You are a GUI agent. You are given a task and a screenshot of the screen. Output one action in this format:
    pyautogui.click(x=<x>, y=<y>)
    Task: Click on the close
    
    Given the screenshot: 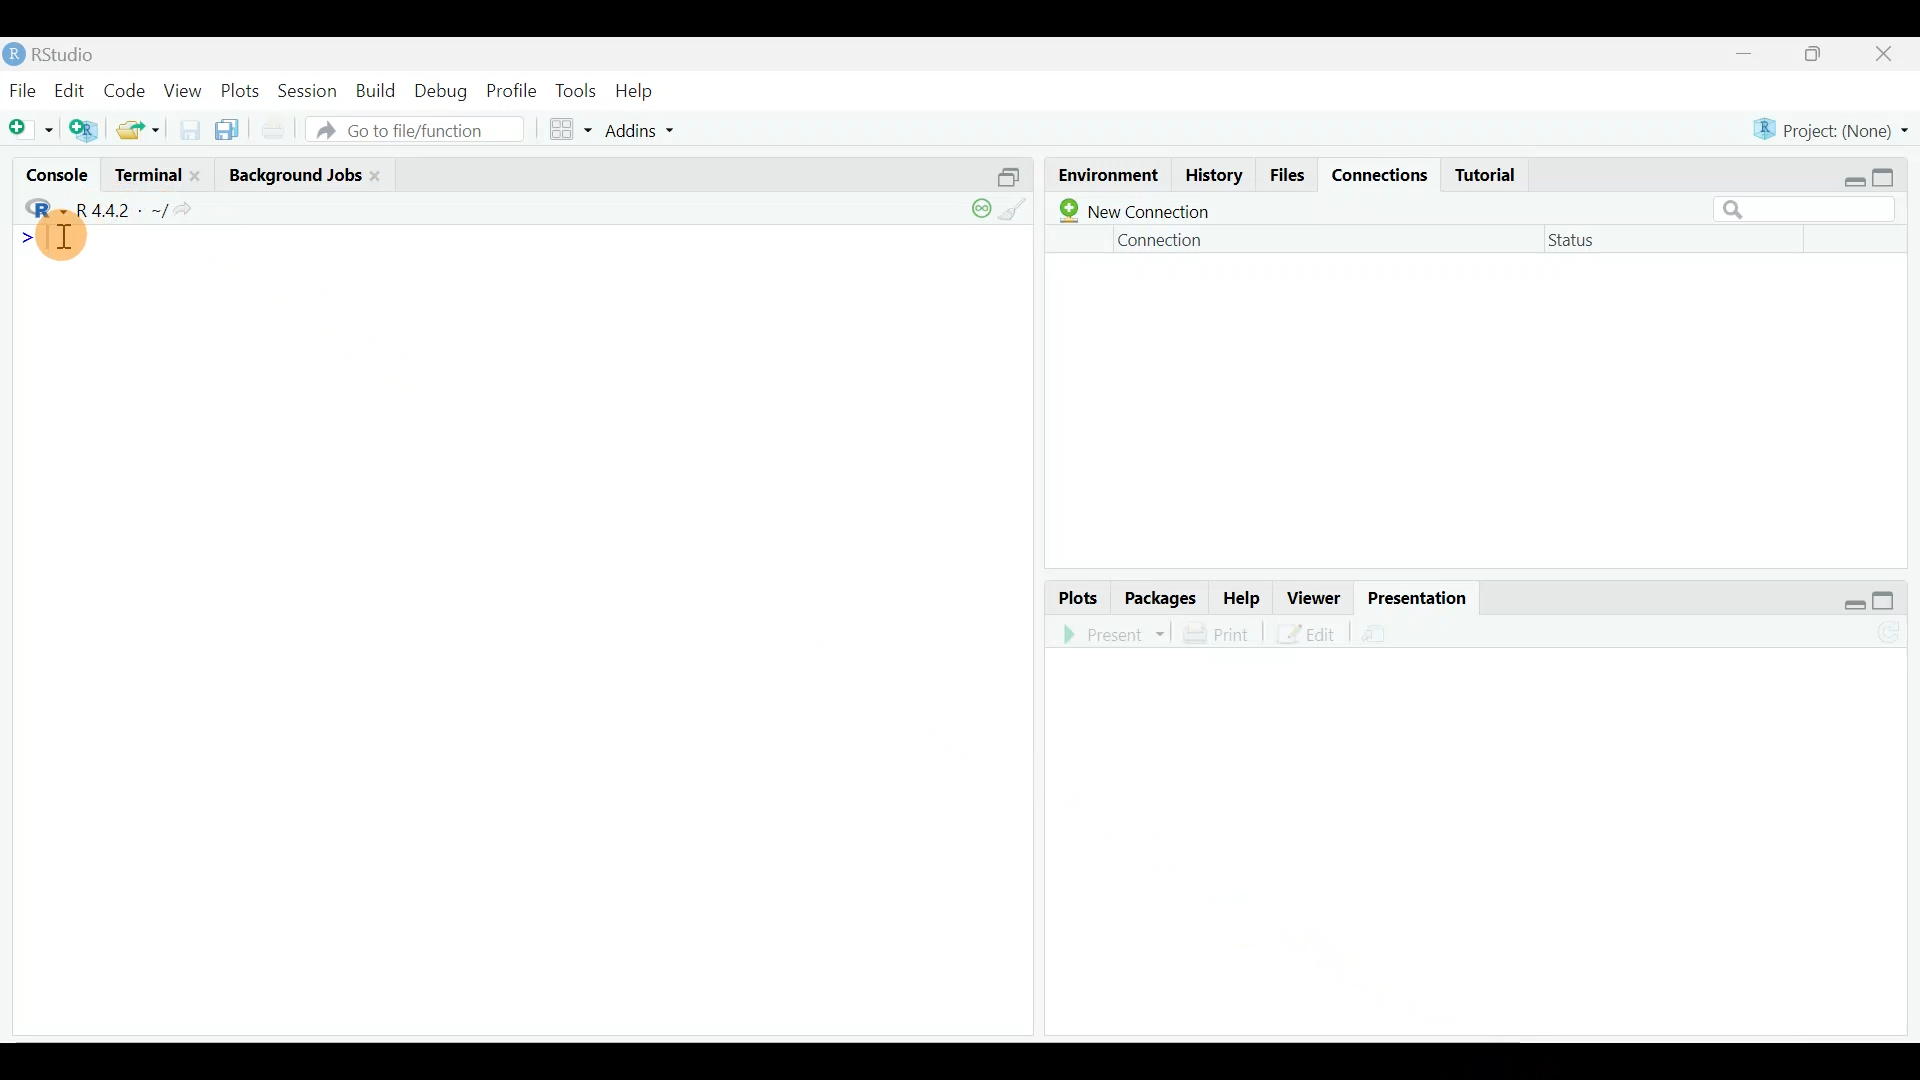 What is the action you would take?
    pyautogui.click(x=1892, y=53)
    